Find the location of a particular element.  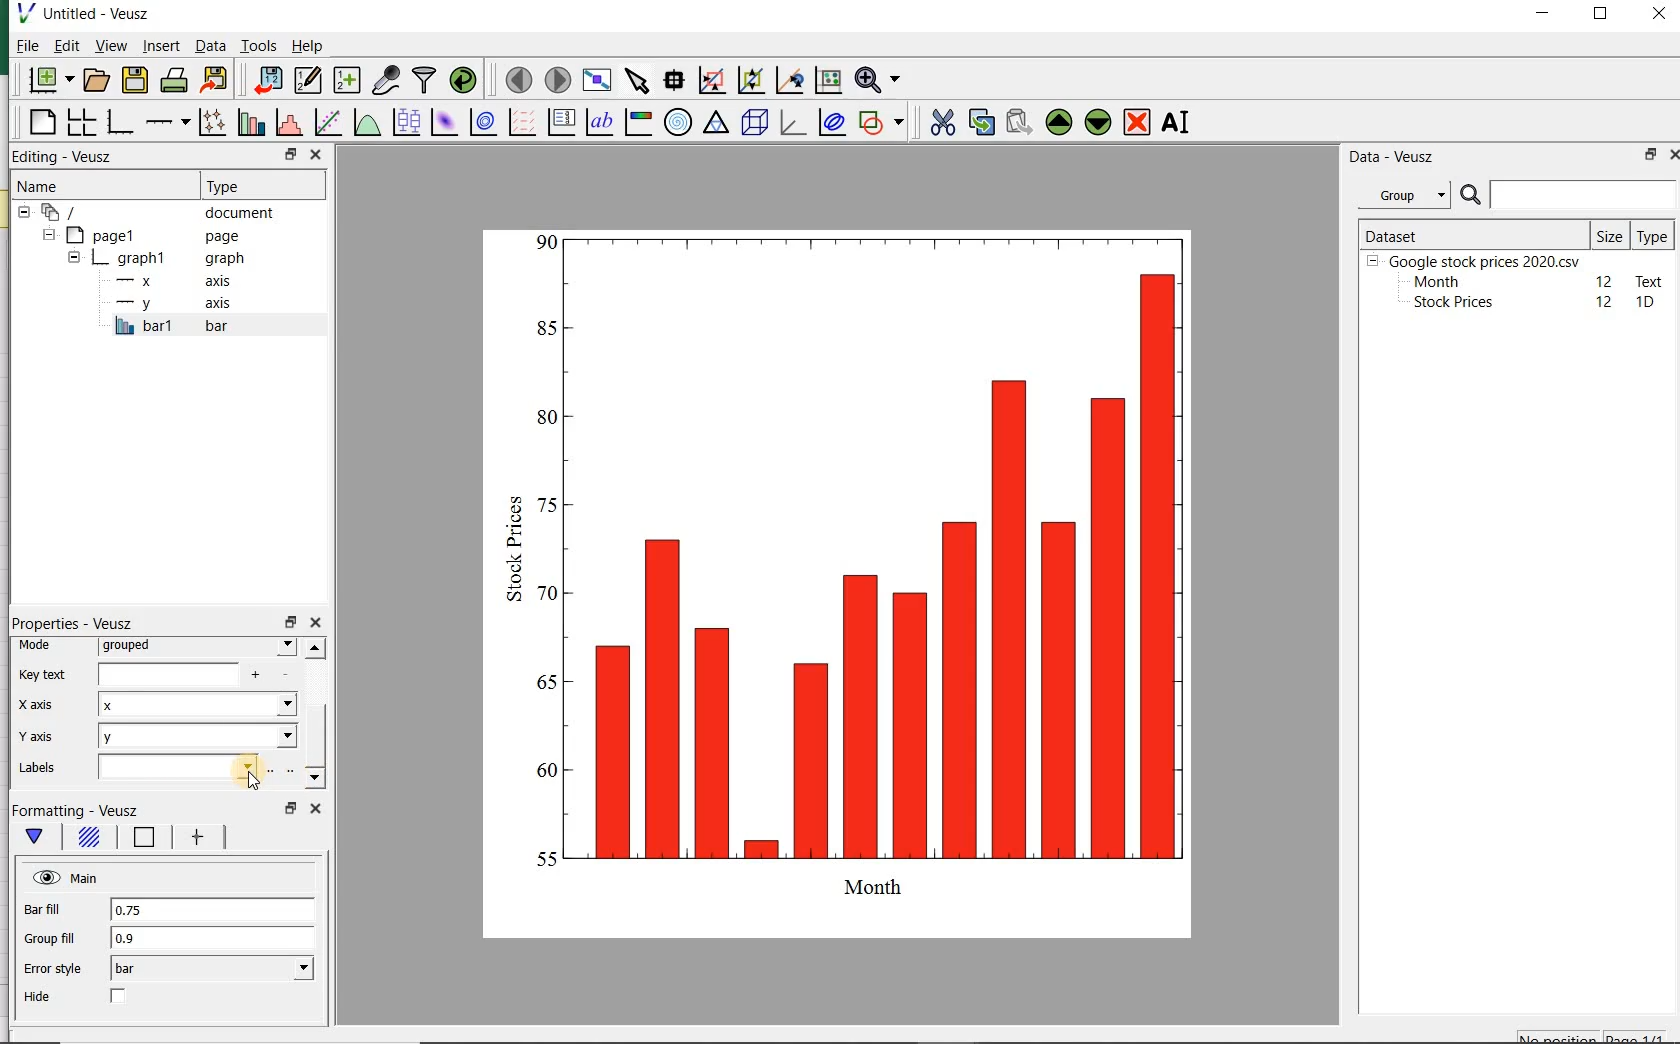

view is located at coordinates (111, 47).